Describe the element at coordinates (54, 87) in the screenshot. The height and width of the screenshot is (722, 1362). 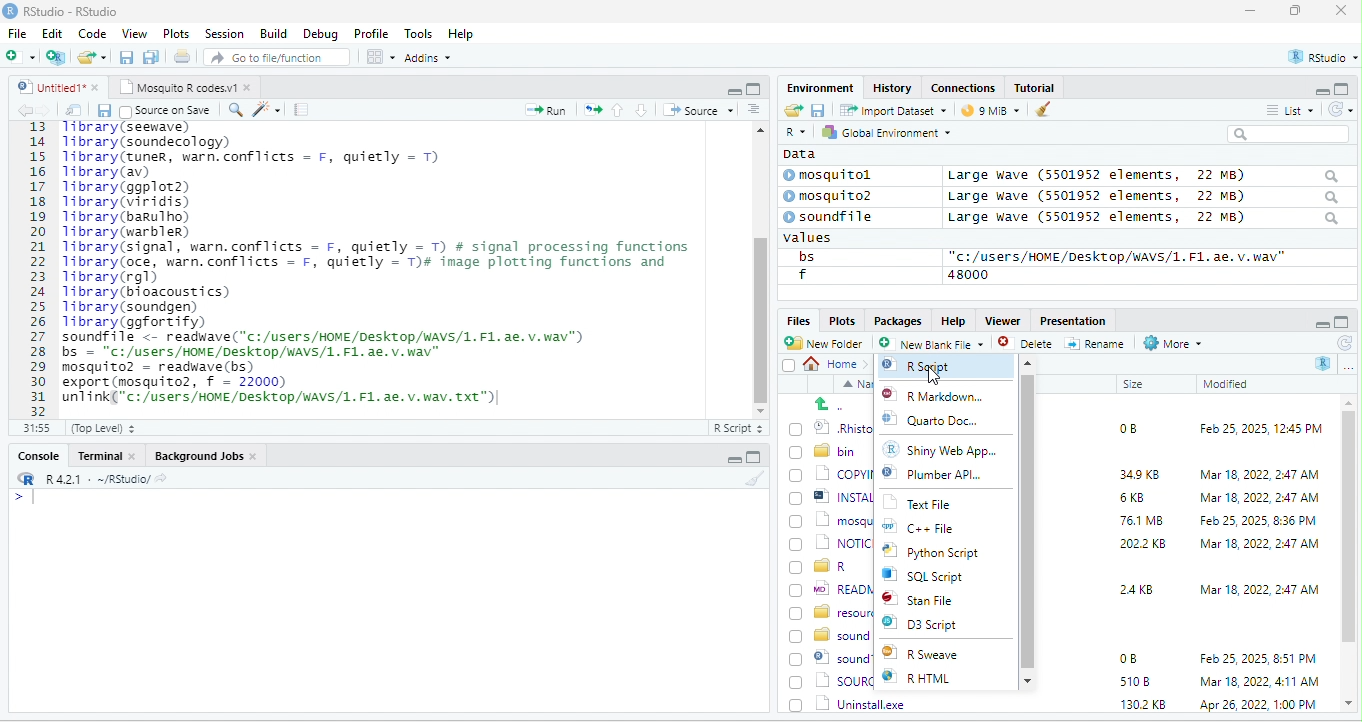
I see `© Untitied1* »` at that location.